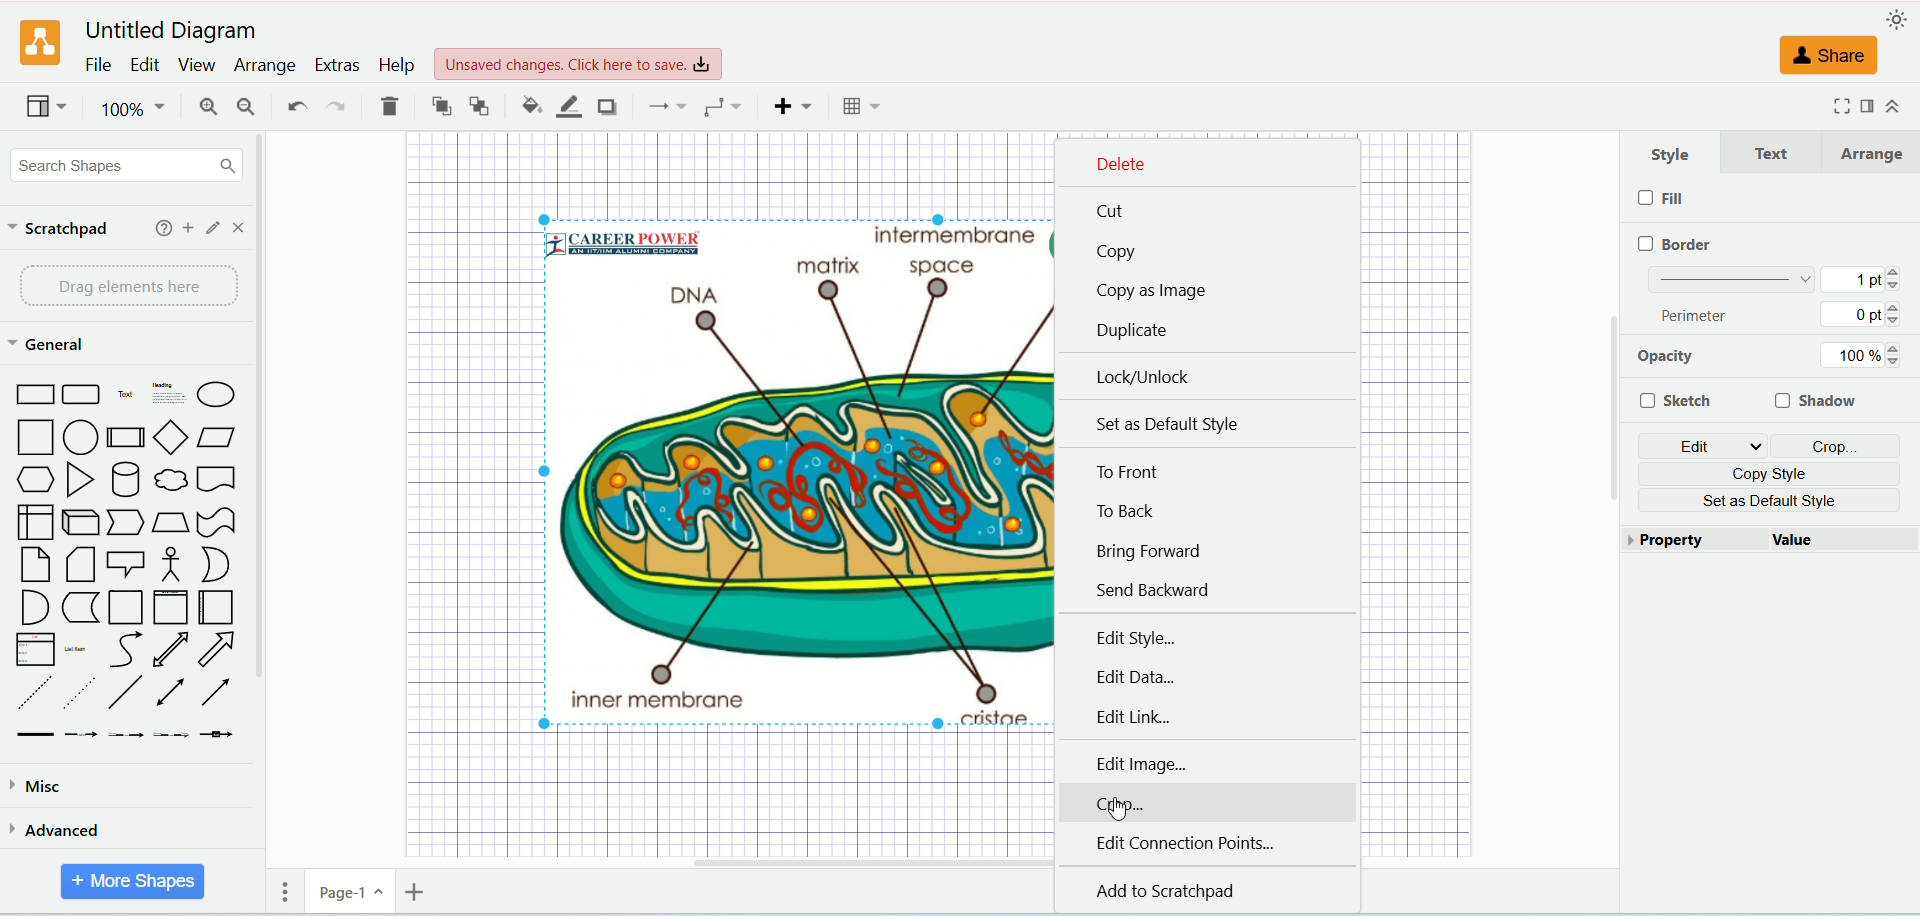 This screenshot has width=1920, height=916. Describe the element at coordinates (35, 608) in the screenshot. I see `And` at that location.